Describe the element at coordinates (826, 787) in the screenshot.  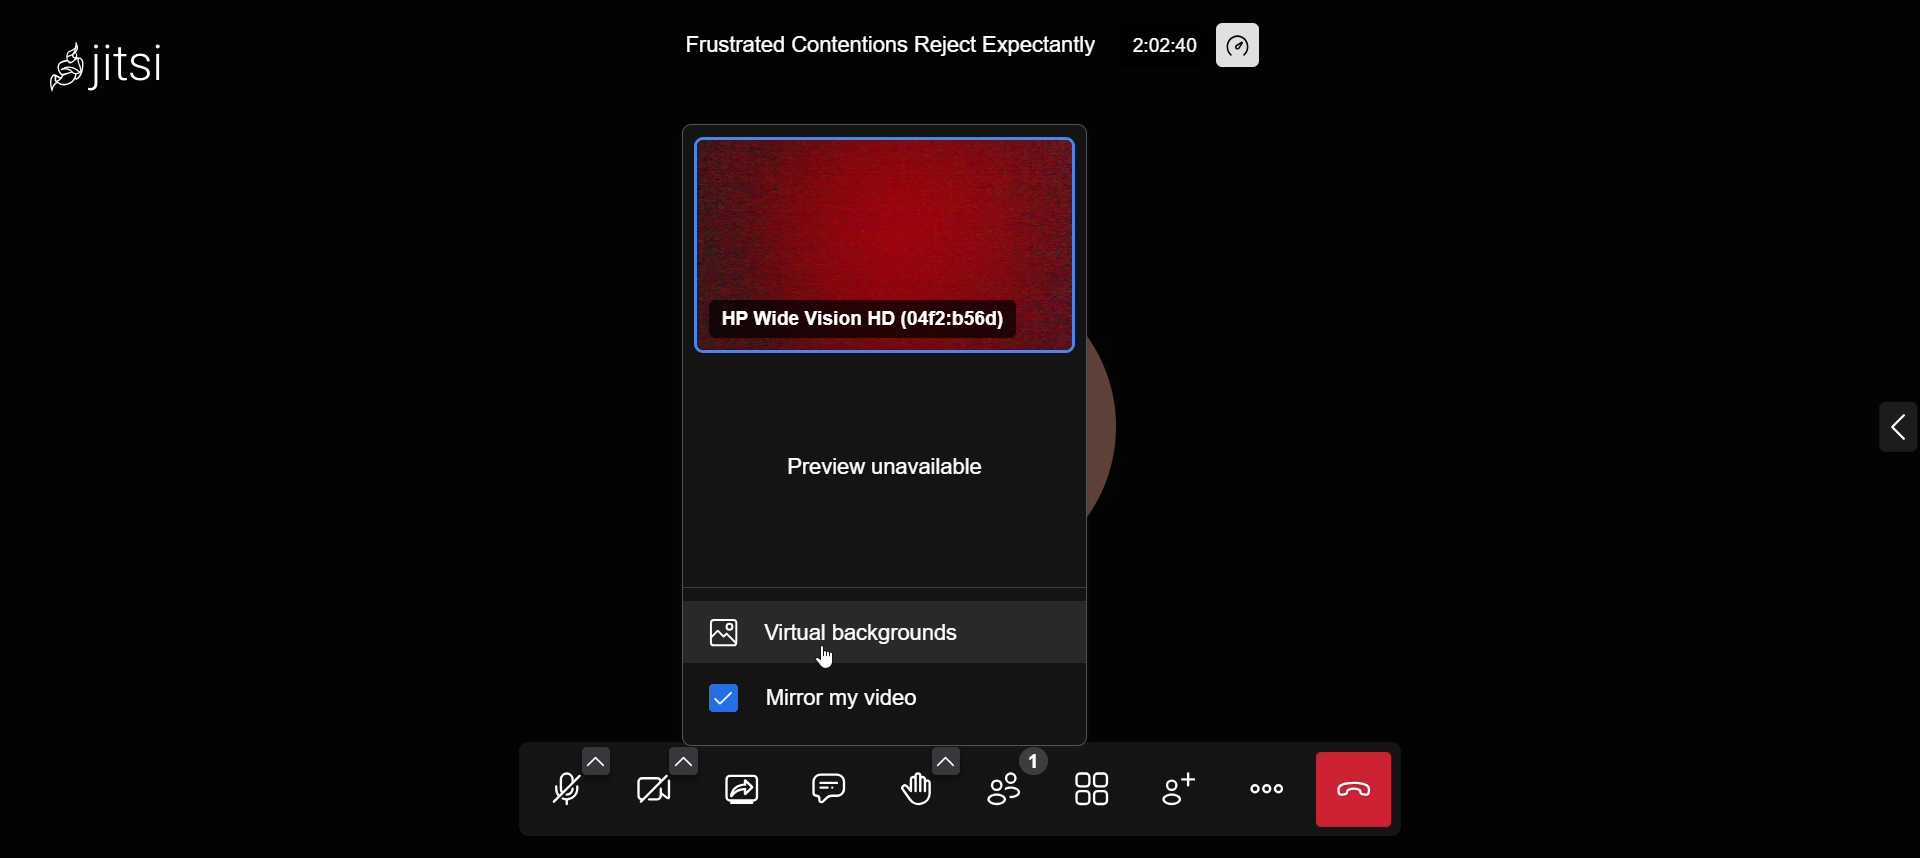
I see `chat` at that location.